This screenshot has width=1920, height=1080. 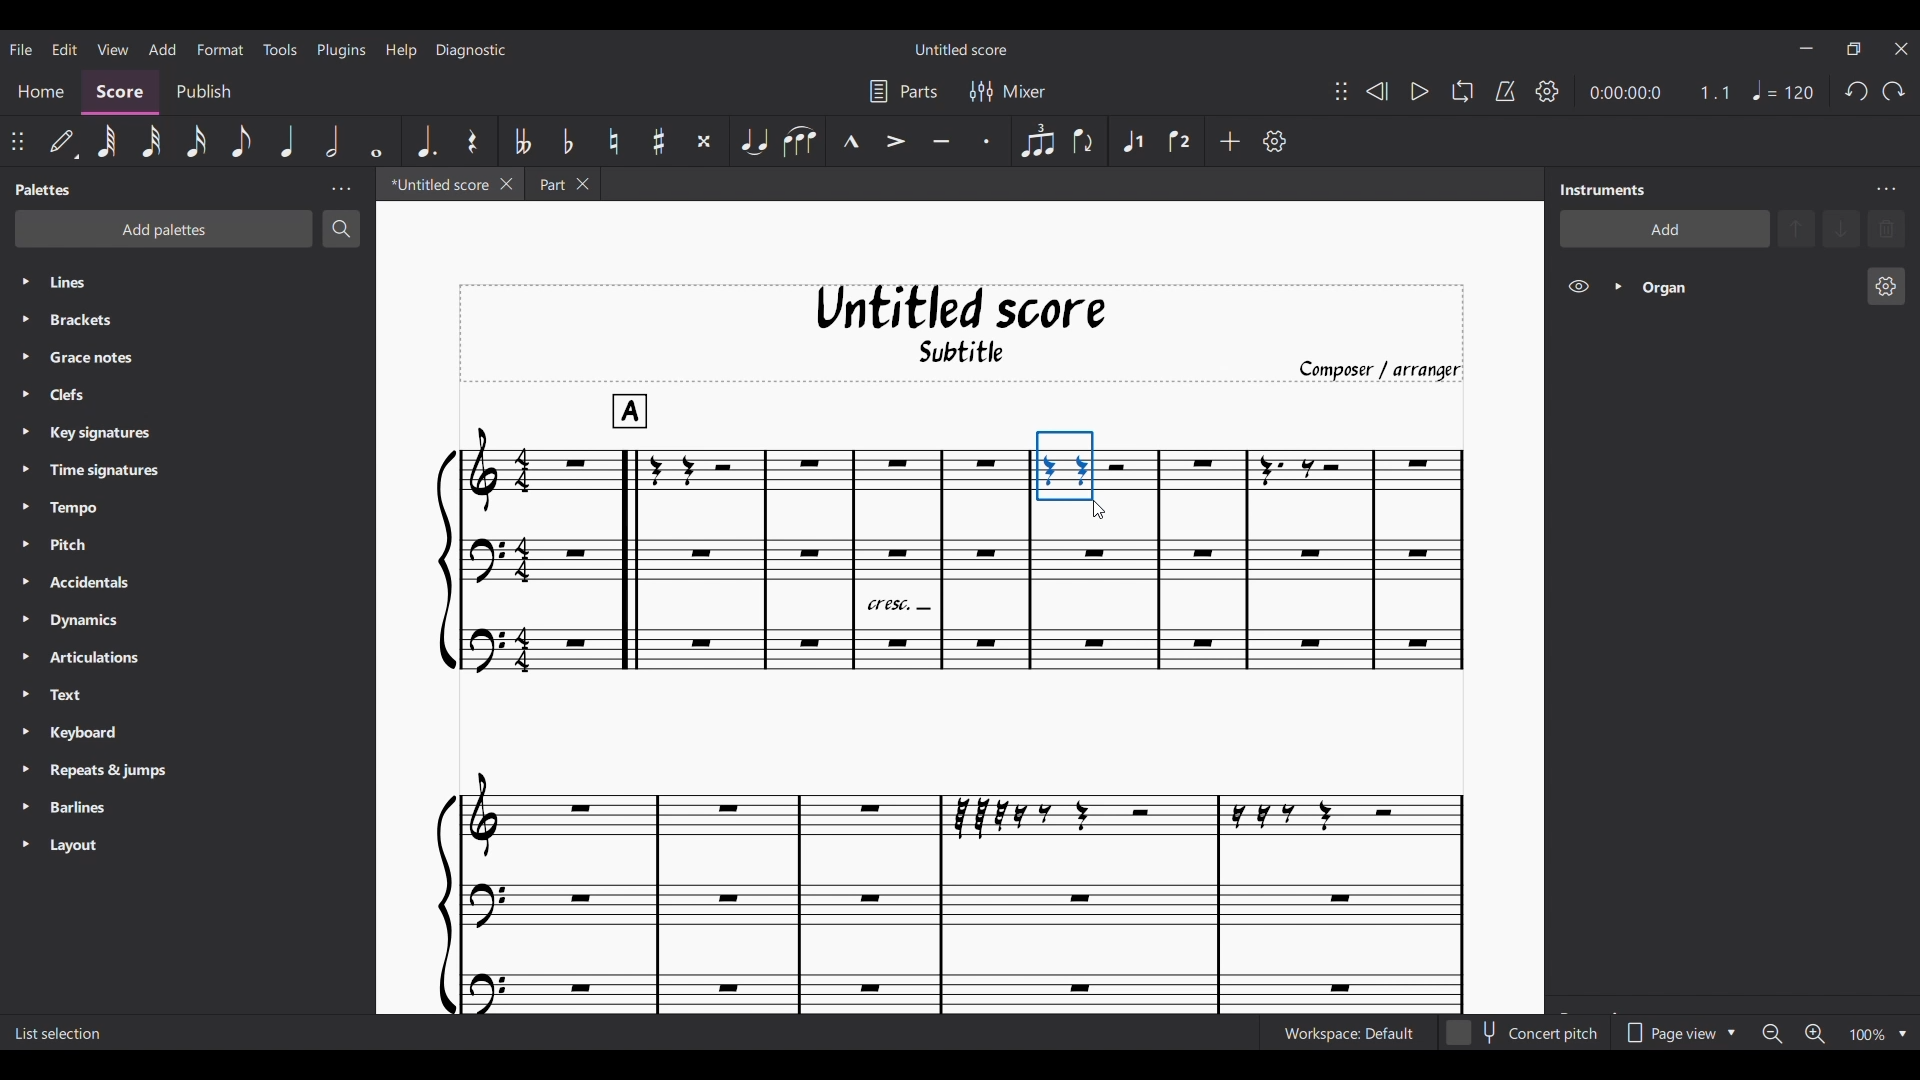 I want to click on Hide Organ on score, so click(x=1578, y=286).